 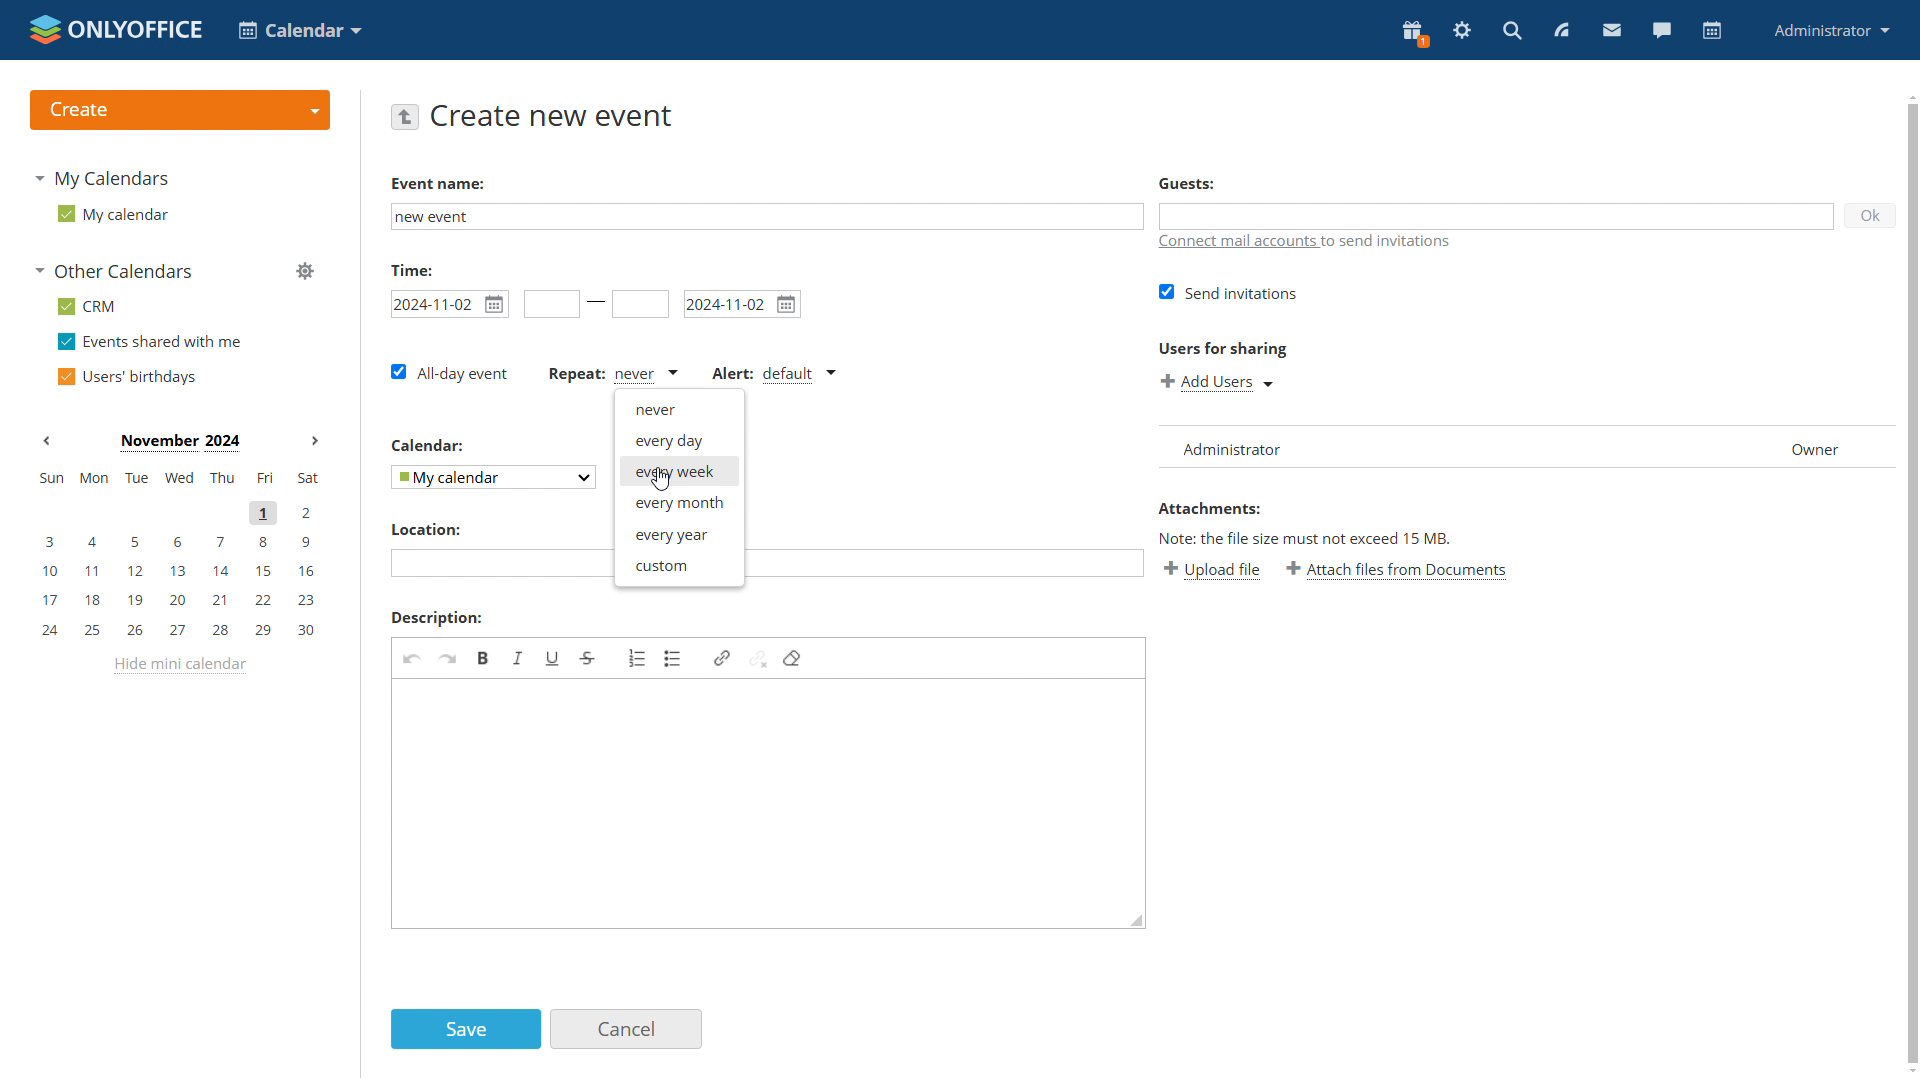 I want to click on scrollbar, so click(x=1914, y=584).